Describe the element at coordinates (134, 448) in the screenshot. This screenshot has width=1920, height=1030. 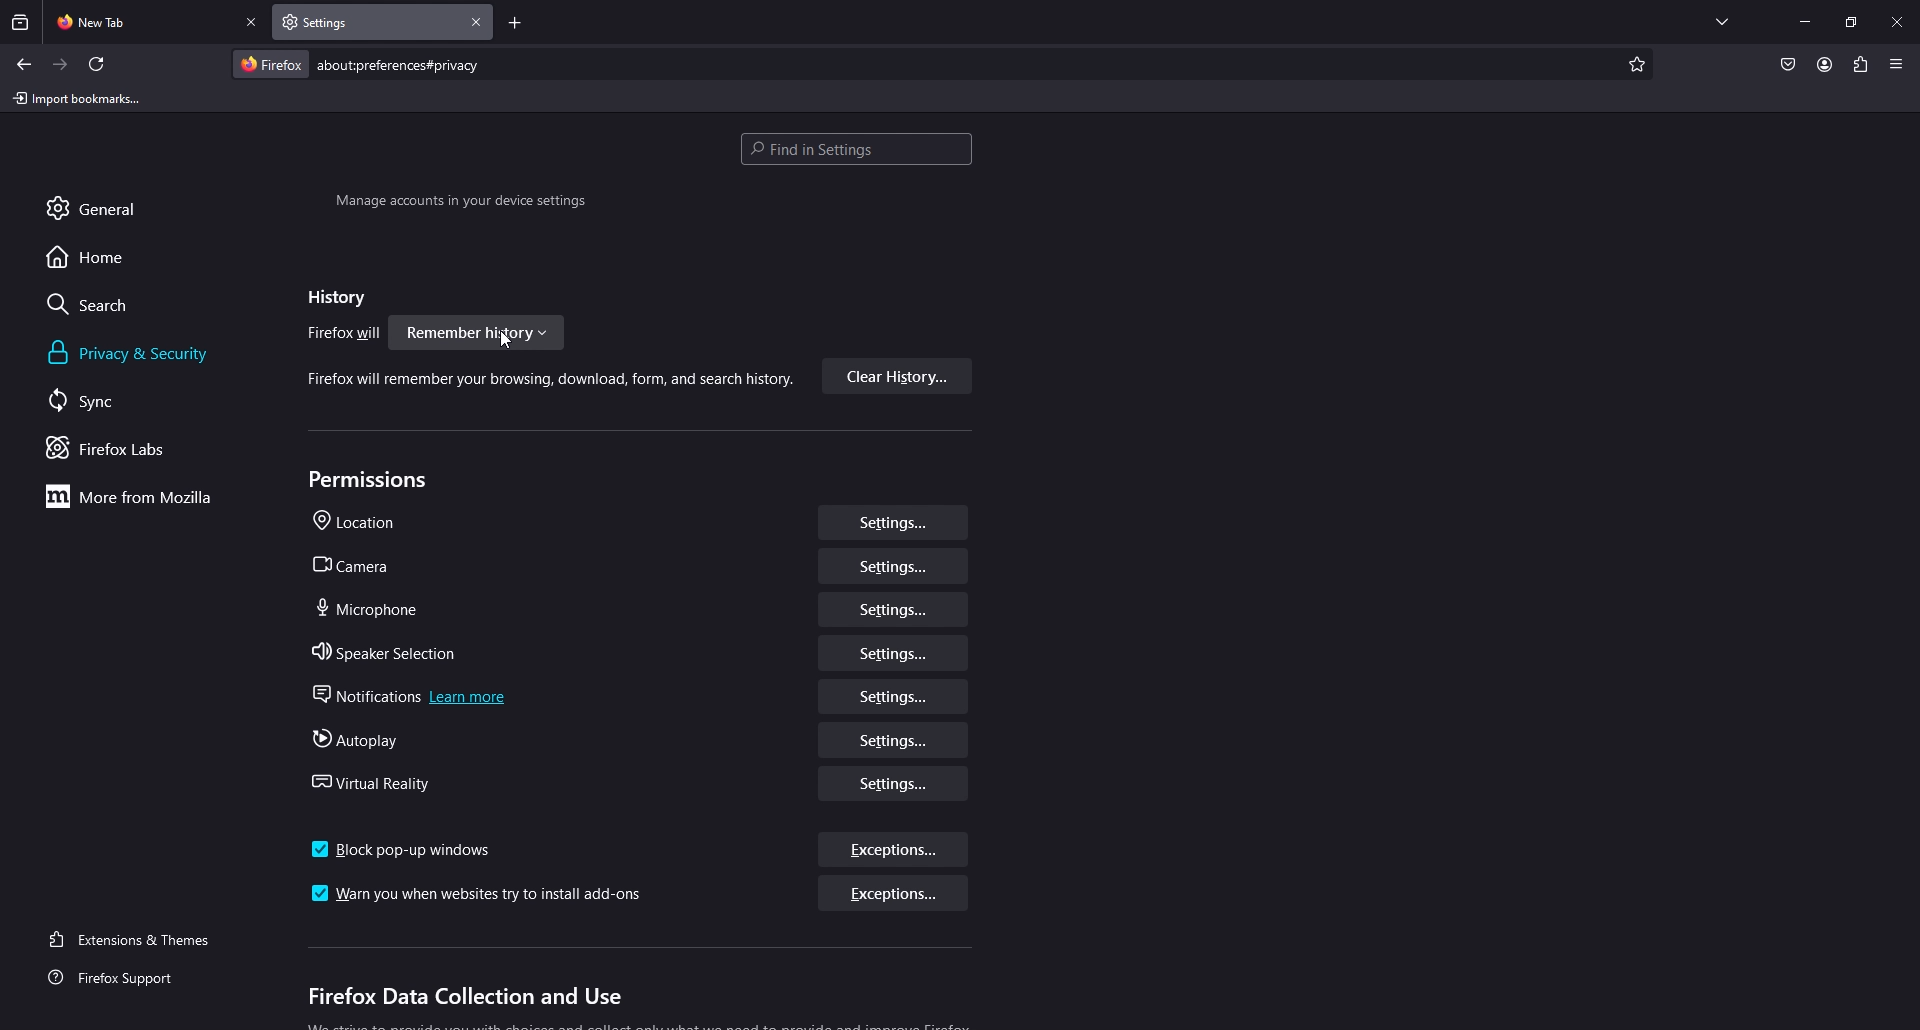
I see `firefox labs` at that location.